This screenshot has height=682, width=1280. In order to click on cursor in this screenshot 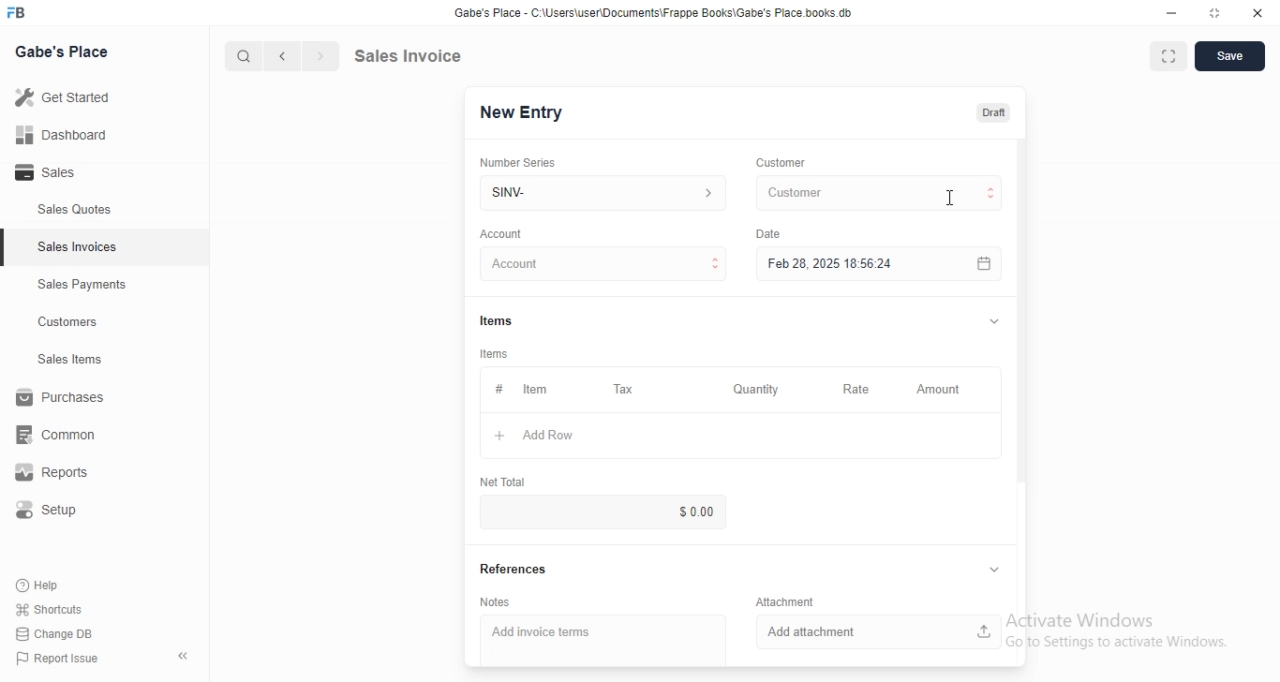, I will do `click(234, 56)`.